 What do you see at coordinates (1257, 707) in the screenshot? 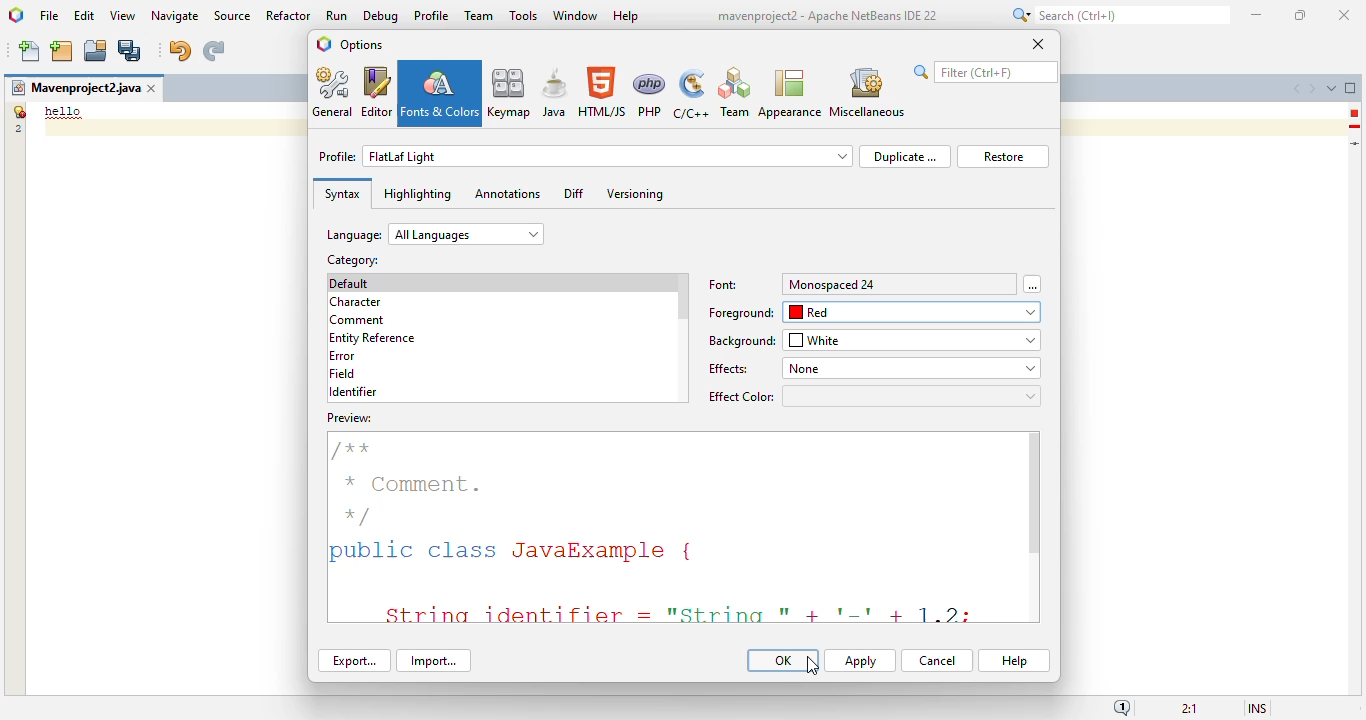
I see `insert mode` at bounding box center [1257, 707].